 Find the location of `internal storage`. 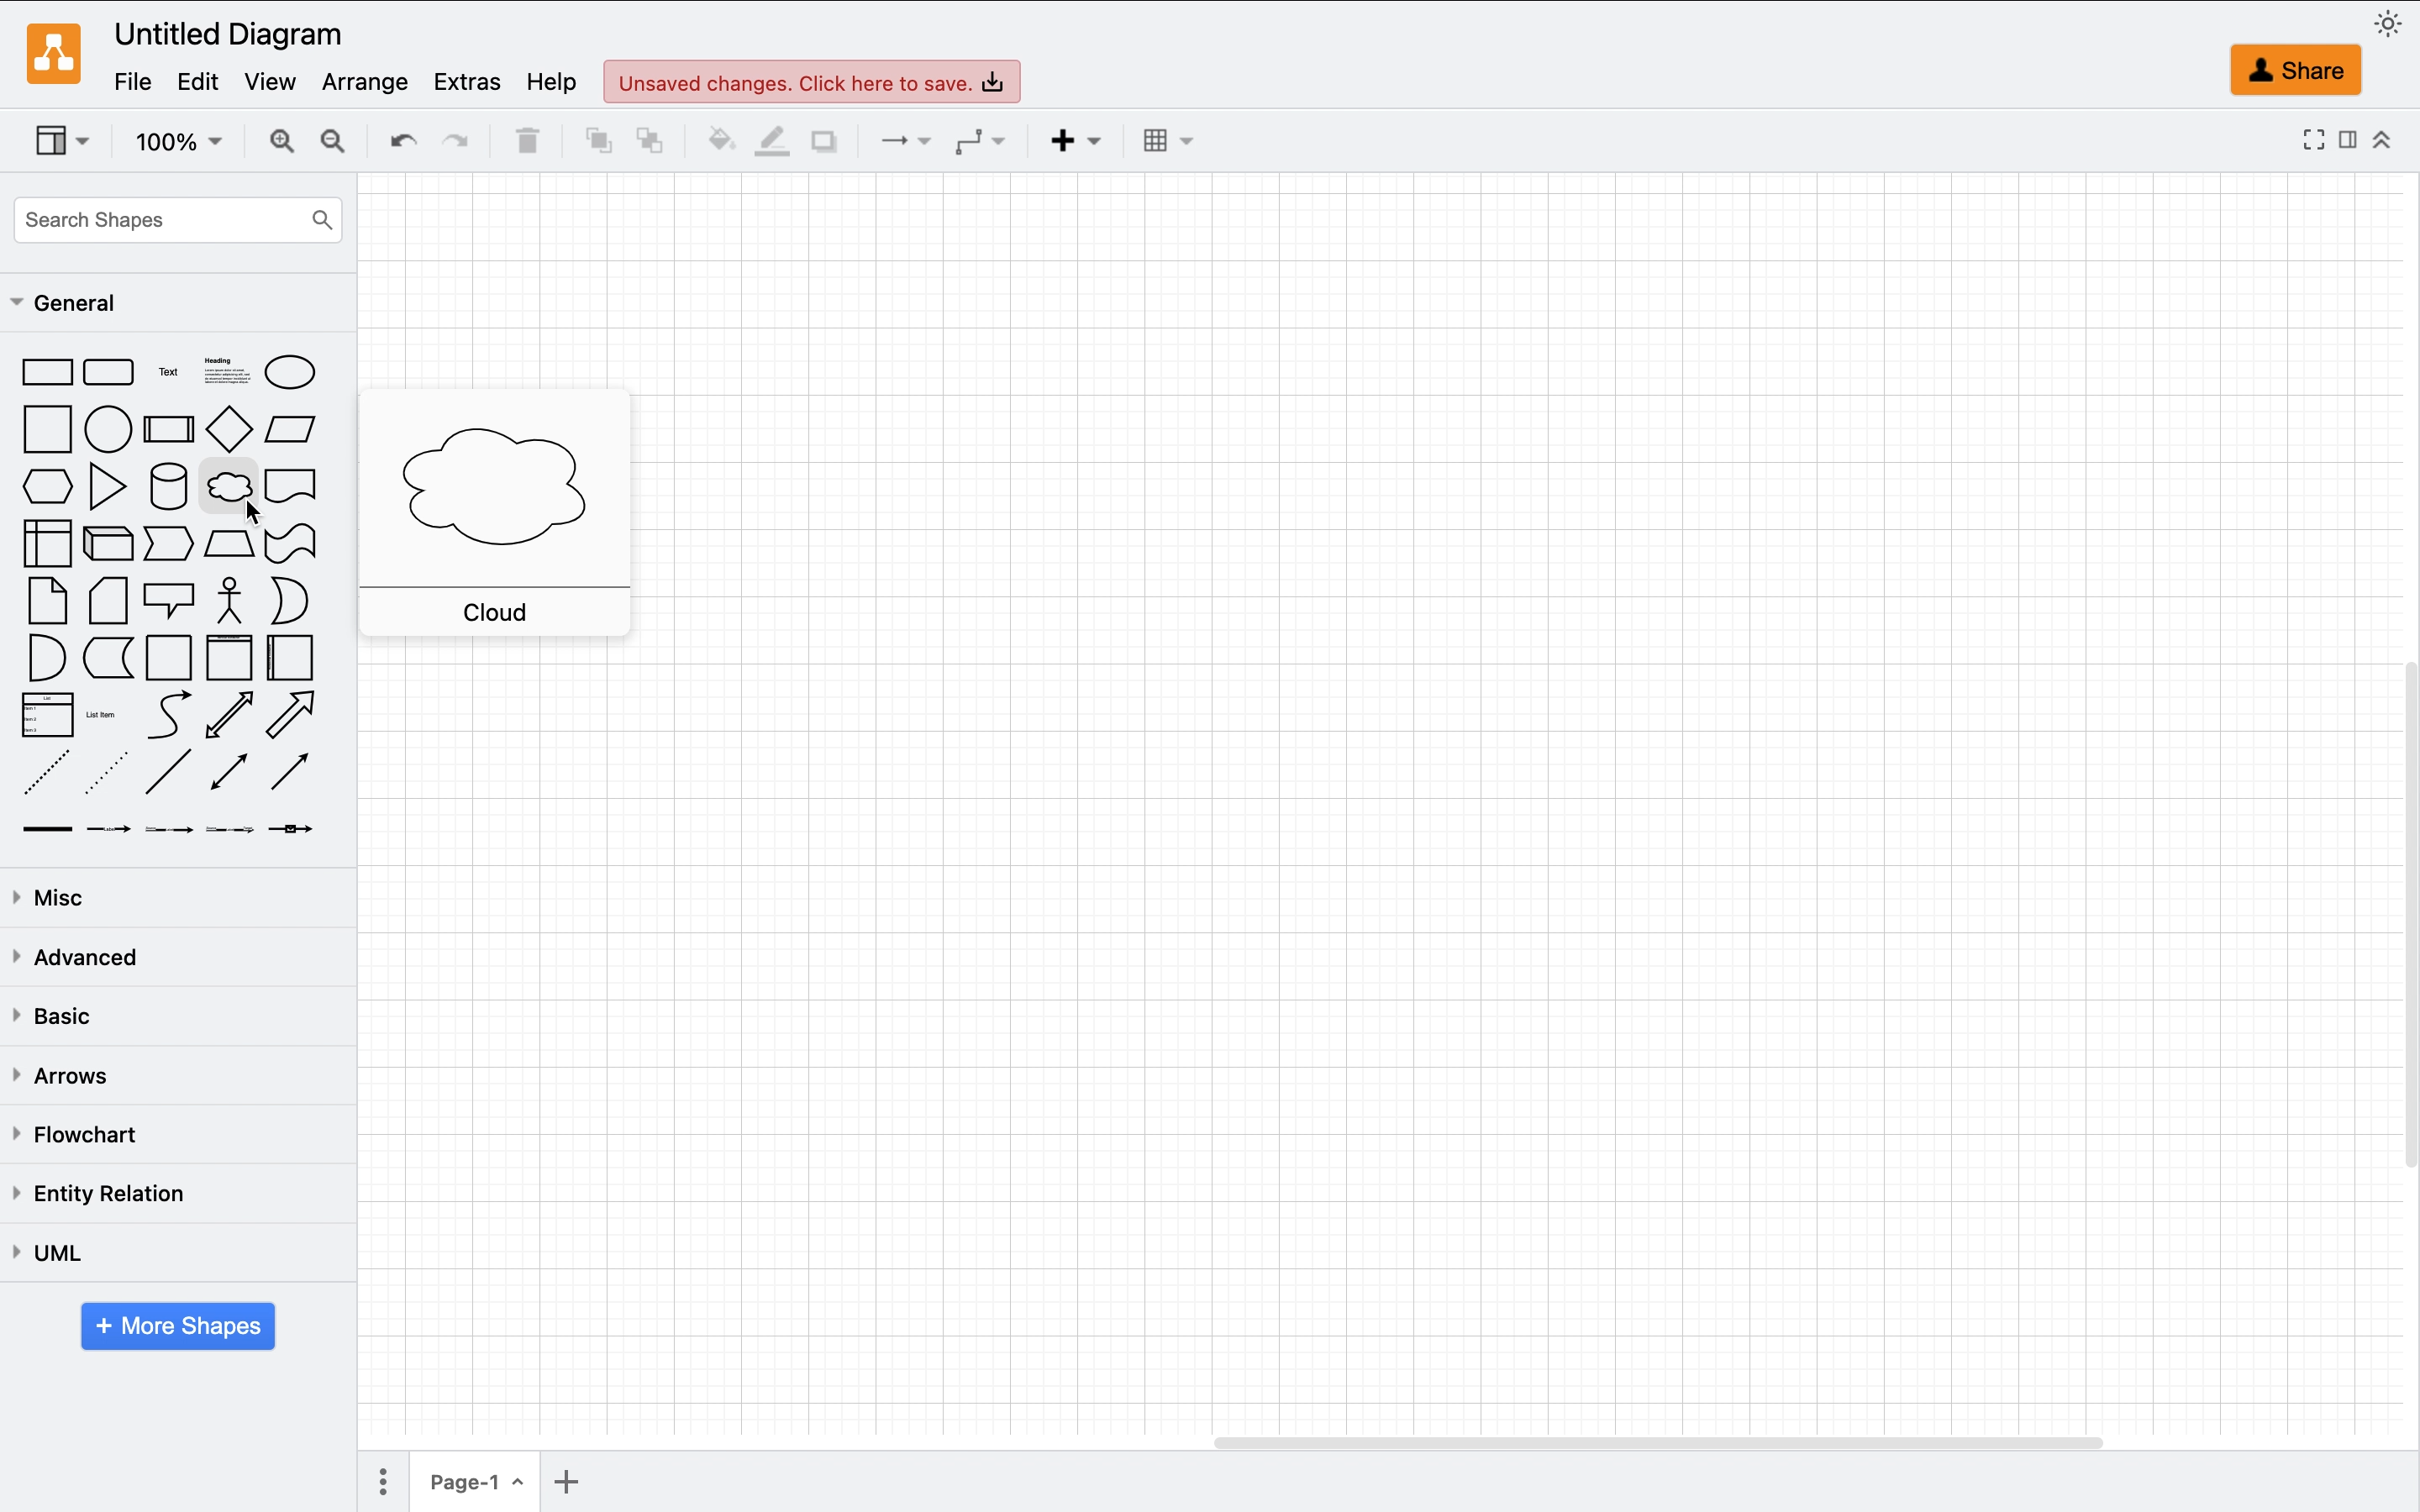

internal storage is located at coordinates (51, 548).